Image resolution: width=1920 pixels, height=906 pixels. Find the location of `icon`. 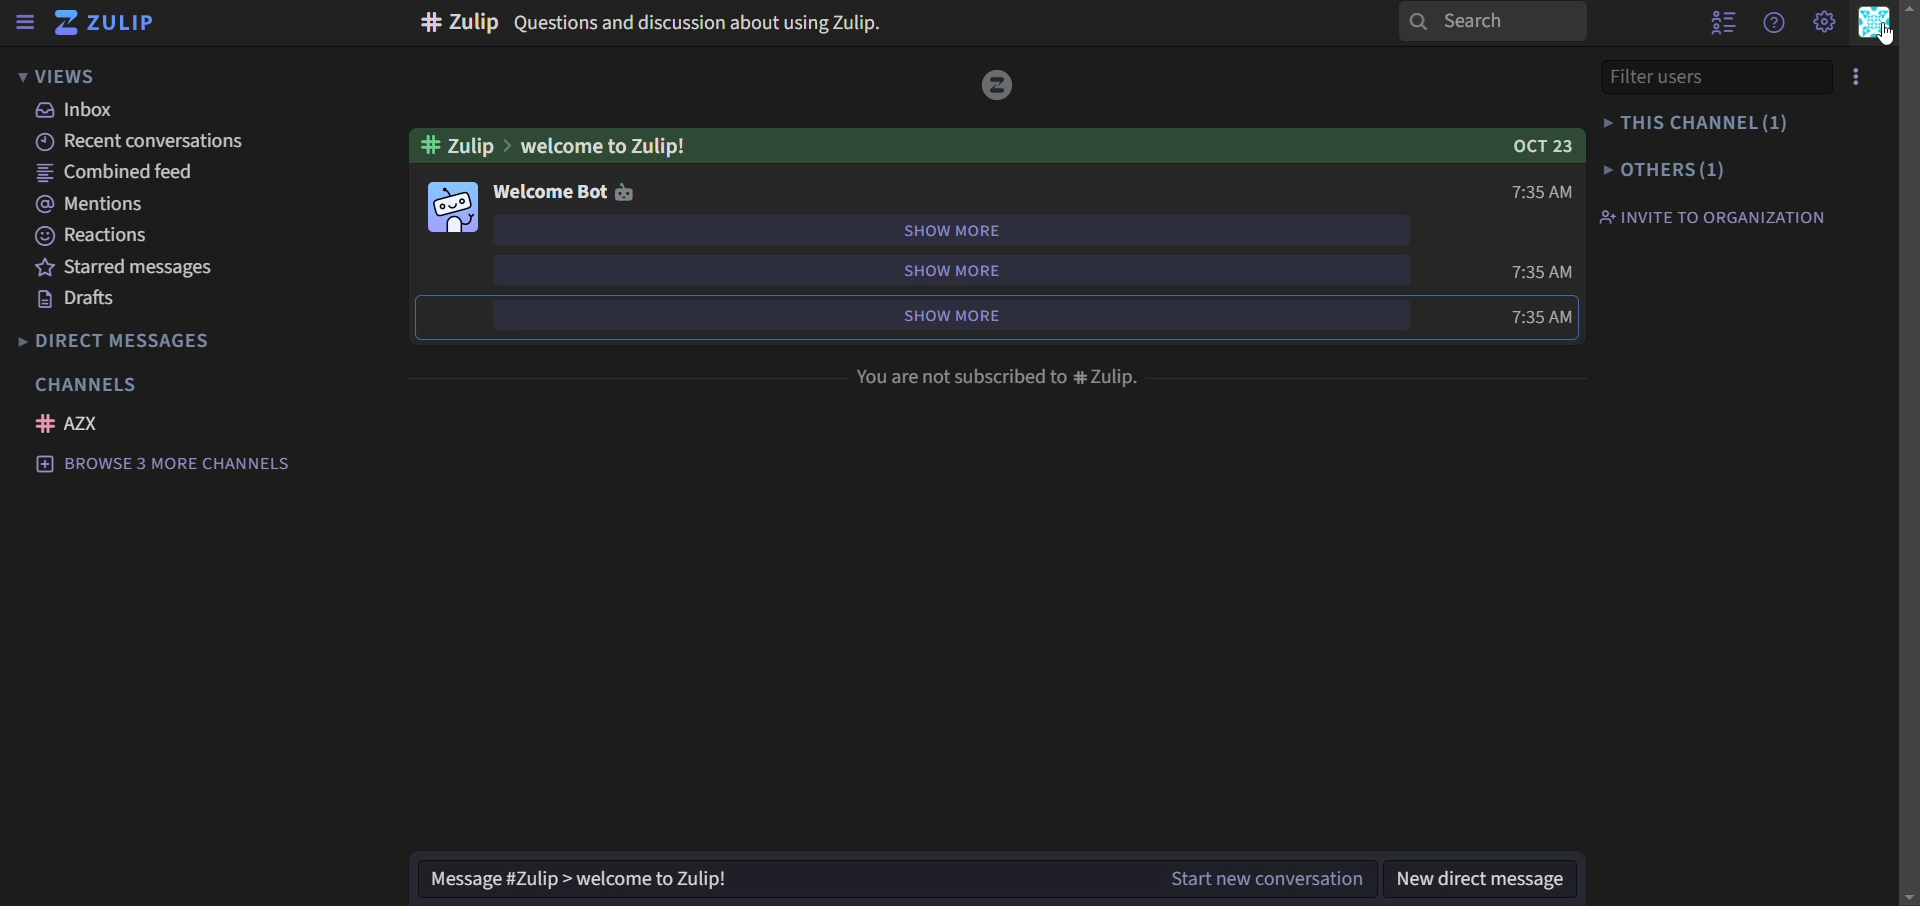

icon is located at coordinates (997, 83).